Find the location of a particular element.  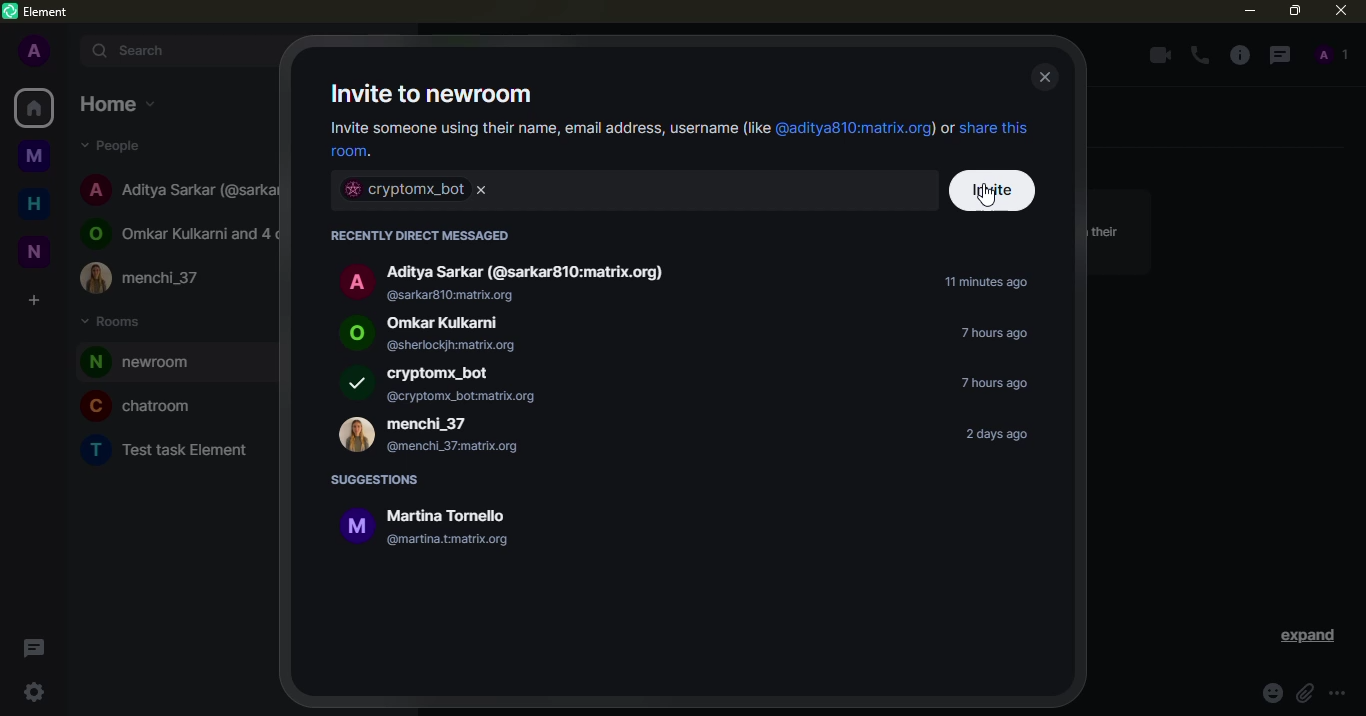

recently direct messaged is located at coordinates (419, 235).